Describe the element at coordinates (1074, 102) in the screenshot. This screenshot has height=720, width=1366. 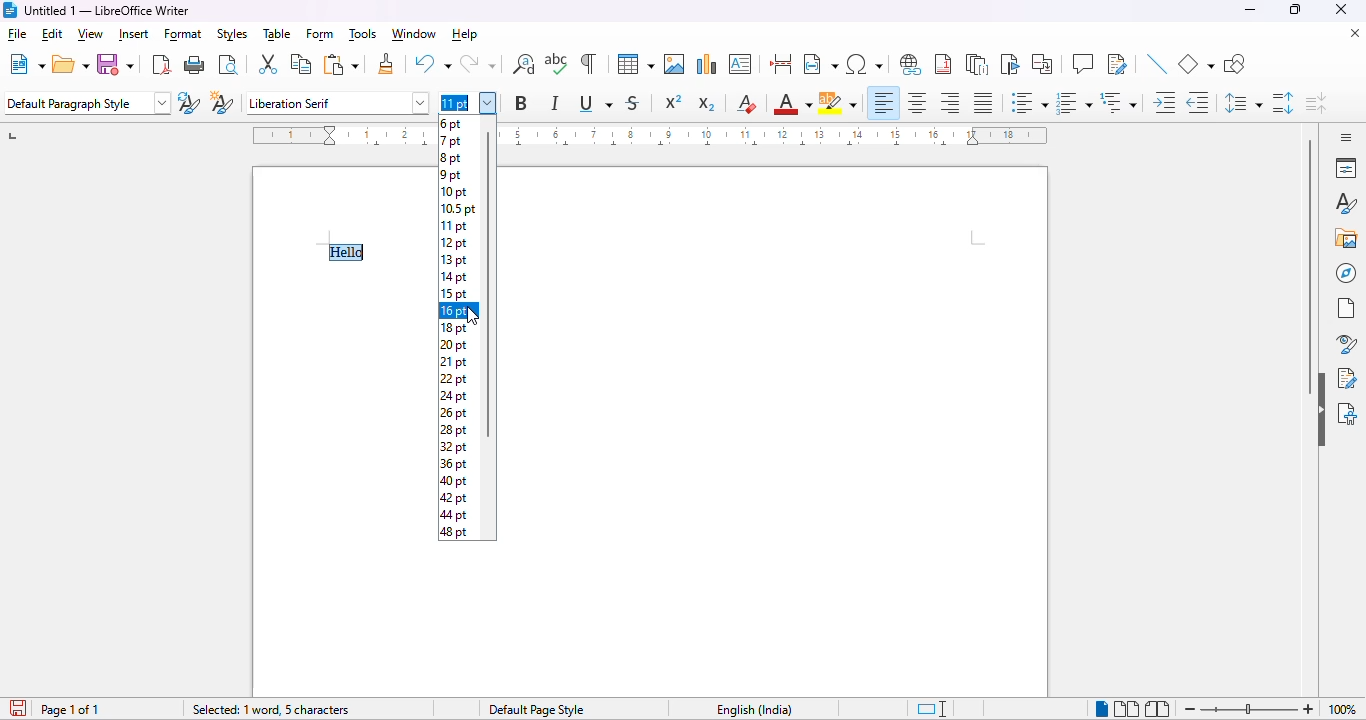
I see `toggle ordered list` at that location.